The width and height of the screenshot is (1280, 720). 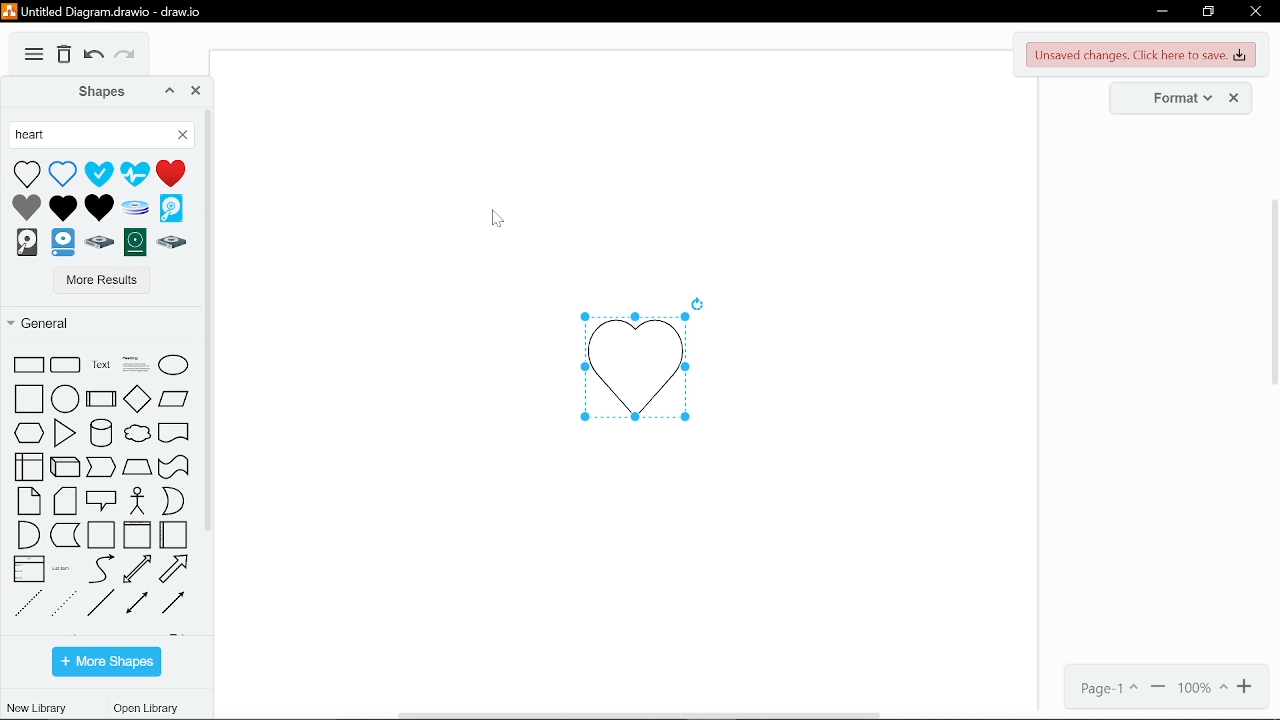 What do you see at coordinates (197, 91) in the screenshot?
I see `close` at bounding box center [197, 91].